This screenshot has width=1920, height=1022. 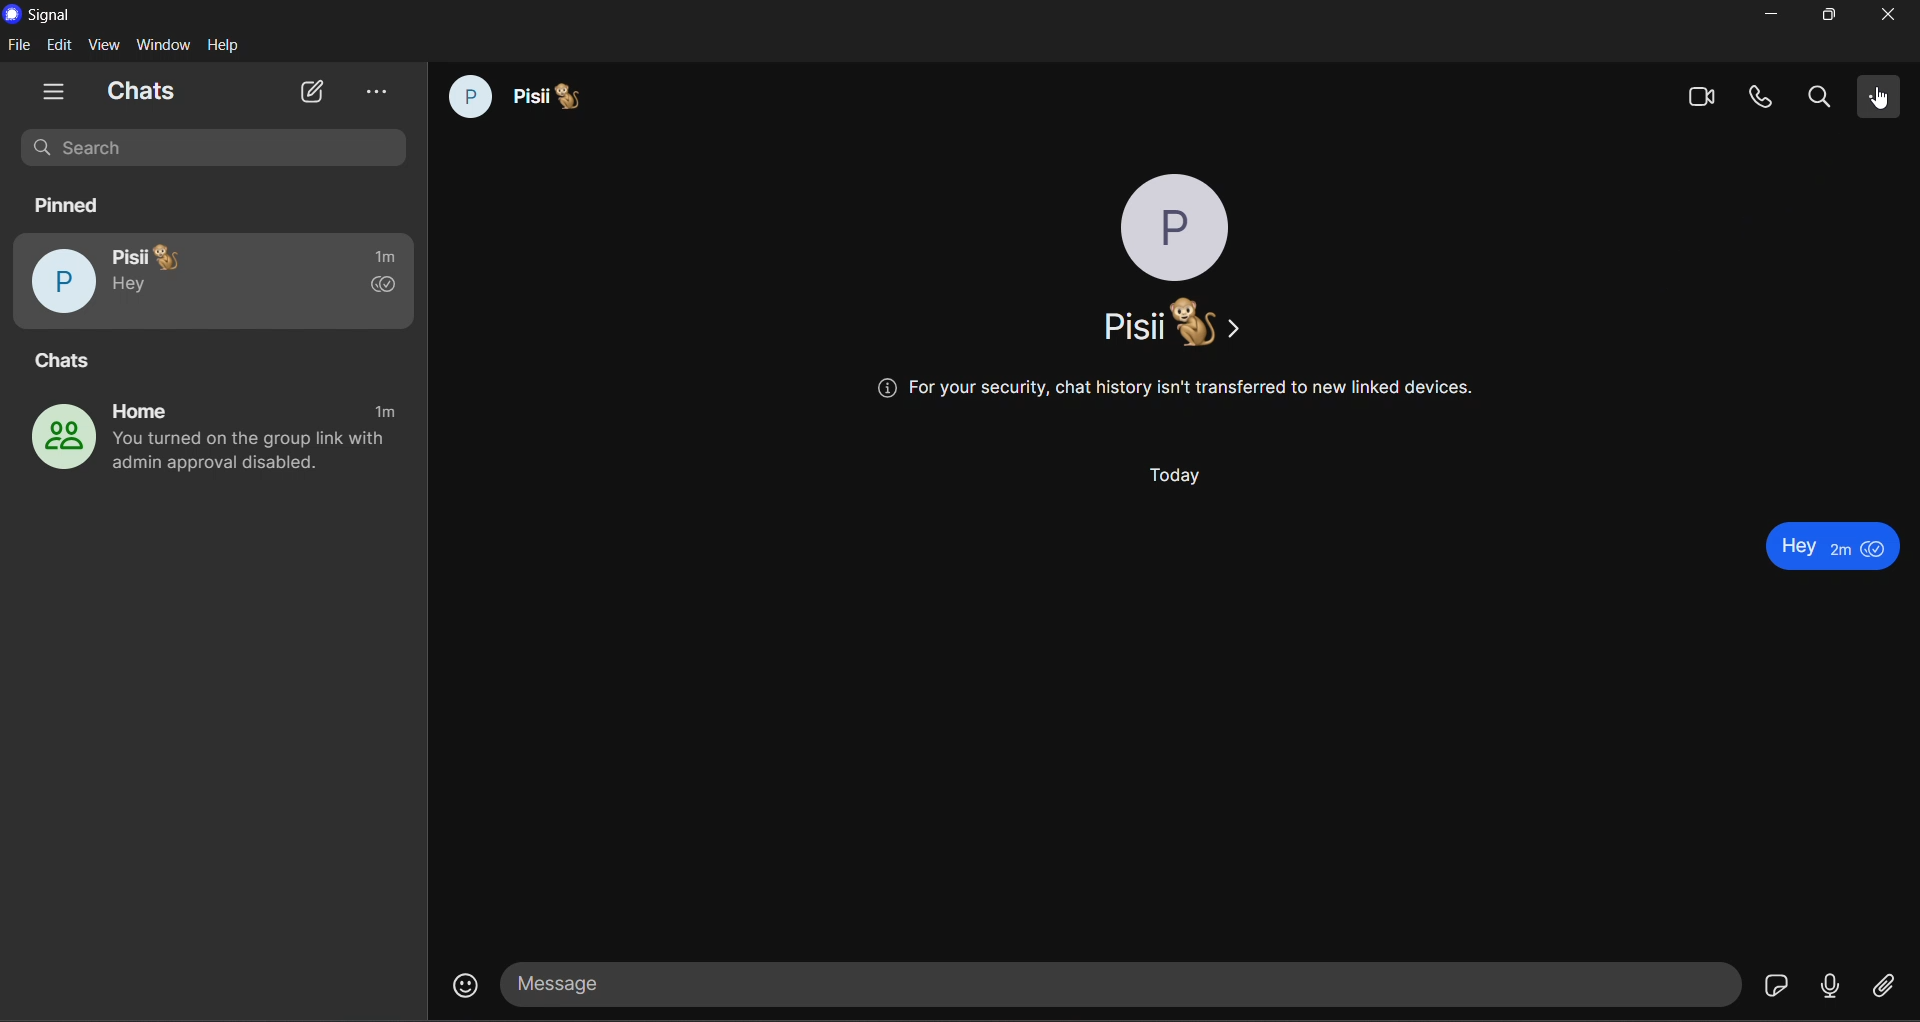 I want to click on new chat, so click(x=314, y=90).